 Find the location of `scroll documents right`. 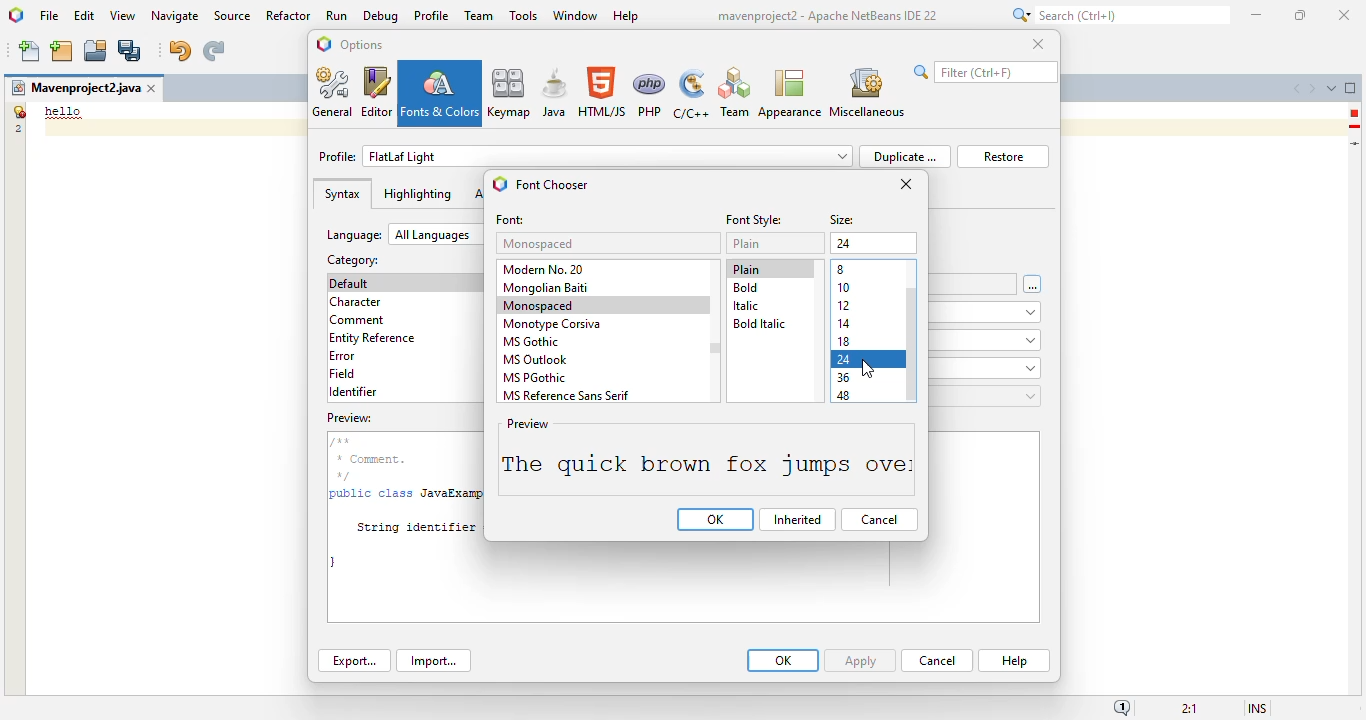

scroll documents right is located at coordinates (1311, 89).